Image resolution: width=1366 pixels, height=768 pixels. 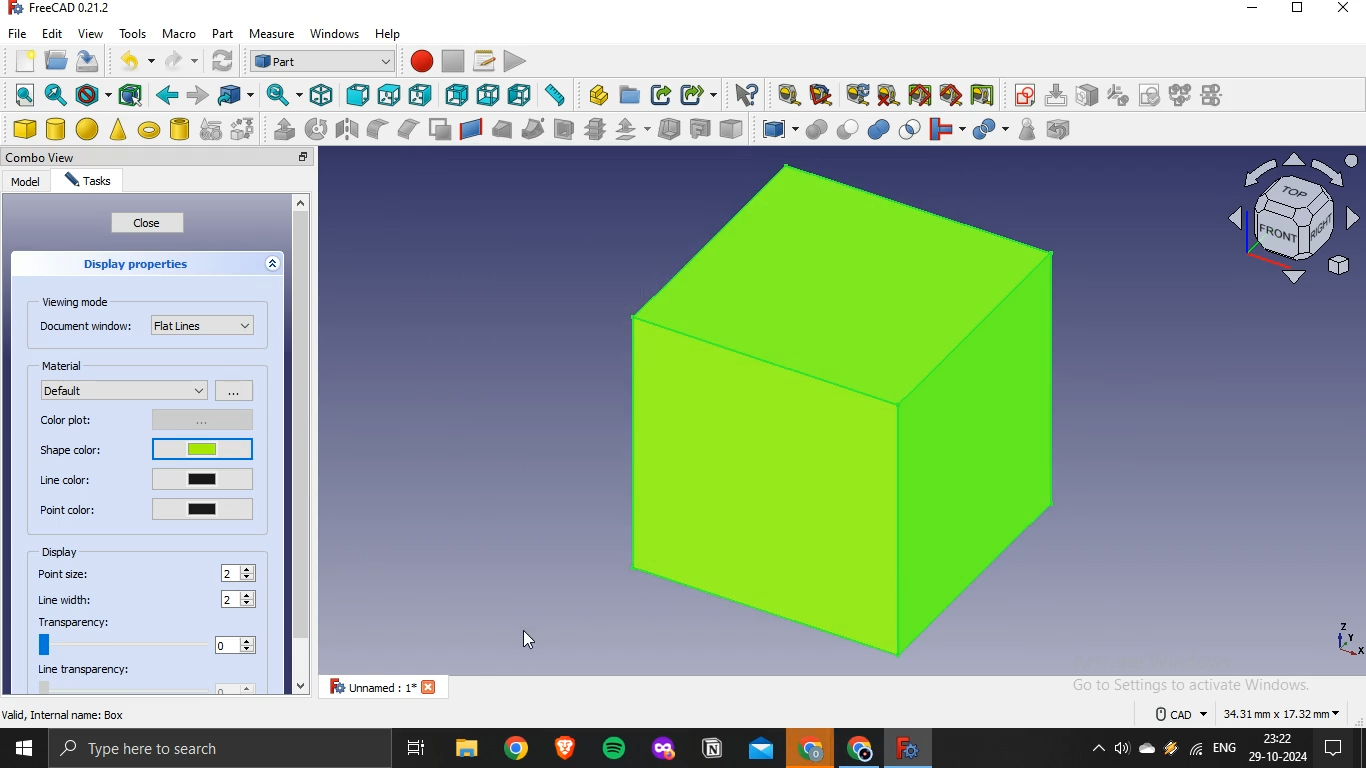 What do you see at coordinates (501, 129) in the screenshot?
I see `loft` at bounding box center [501, 129].